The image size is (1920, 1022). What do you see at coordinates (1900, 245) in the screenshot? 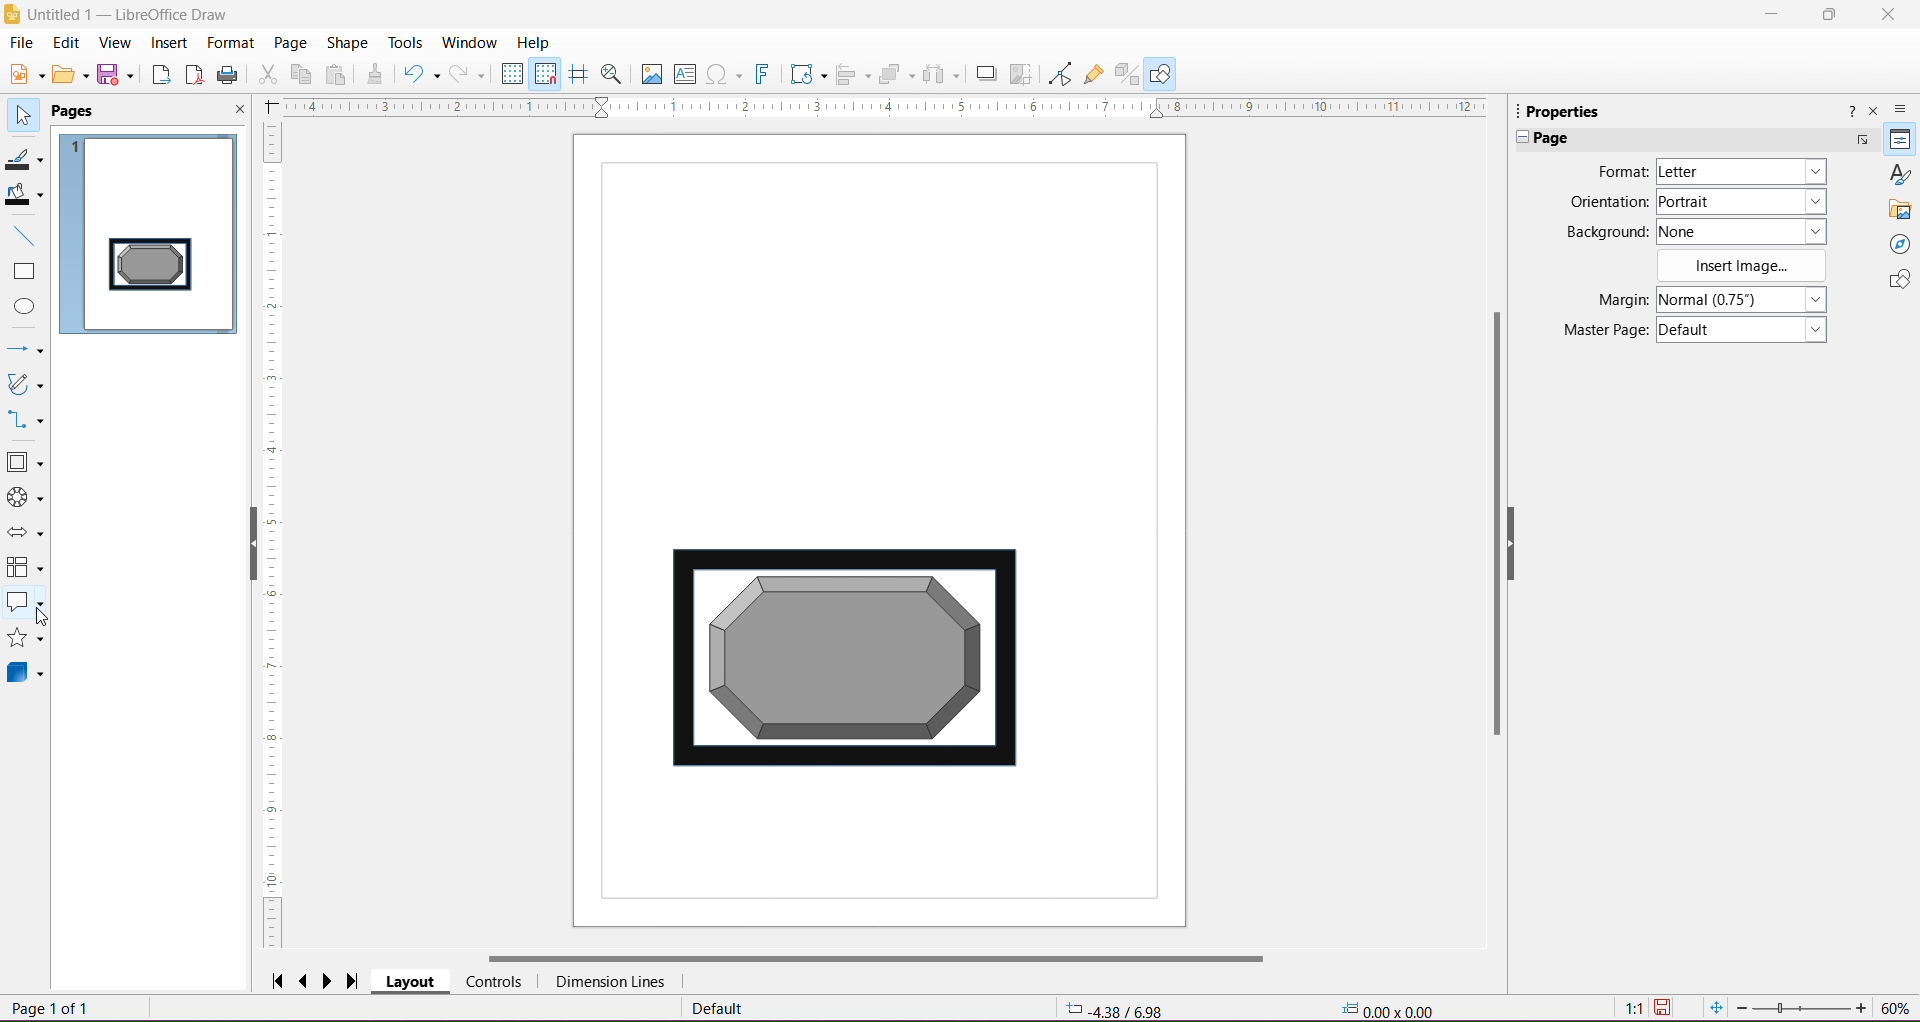
I see `Navigator` at bounding box center [1900, 245].